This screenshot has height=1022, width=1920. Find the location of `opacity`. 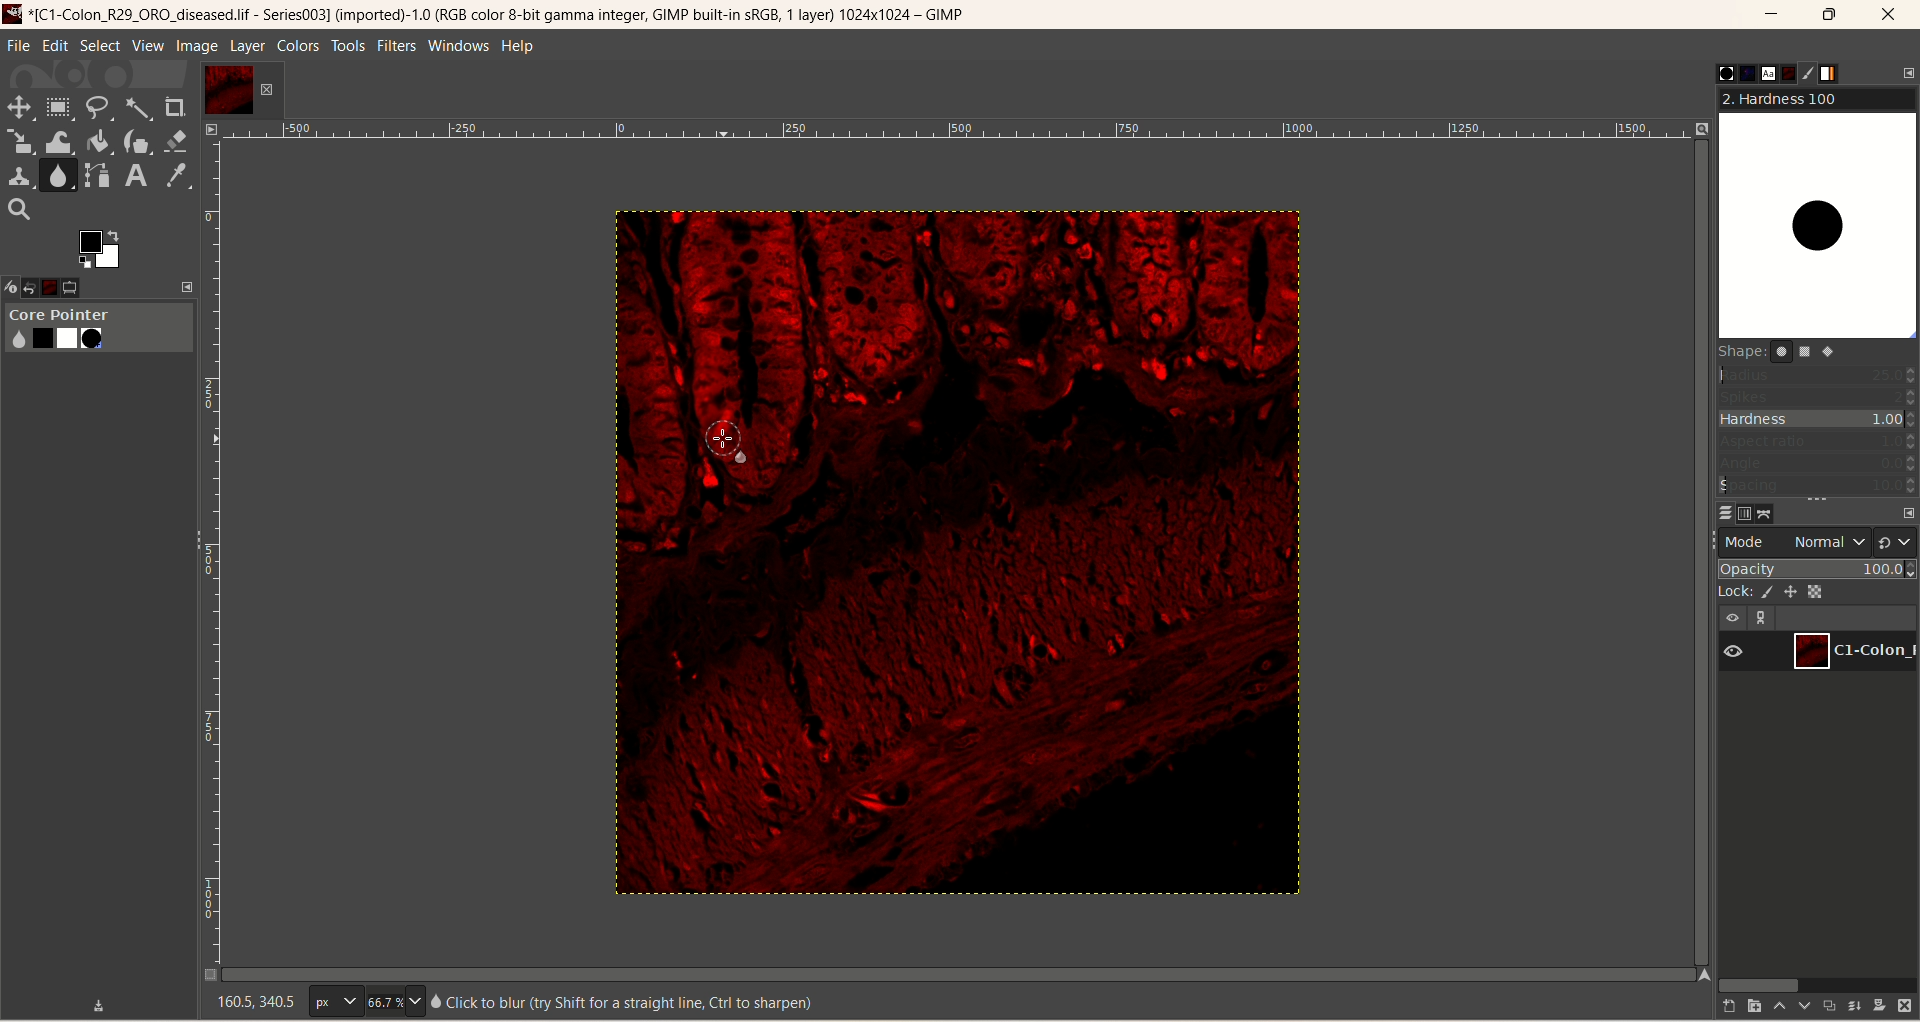

opacity is located at coordinates (1818, 568).